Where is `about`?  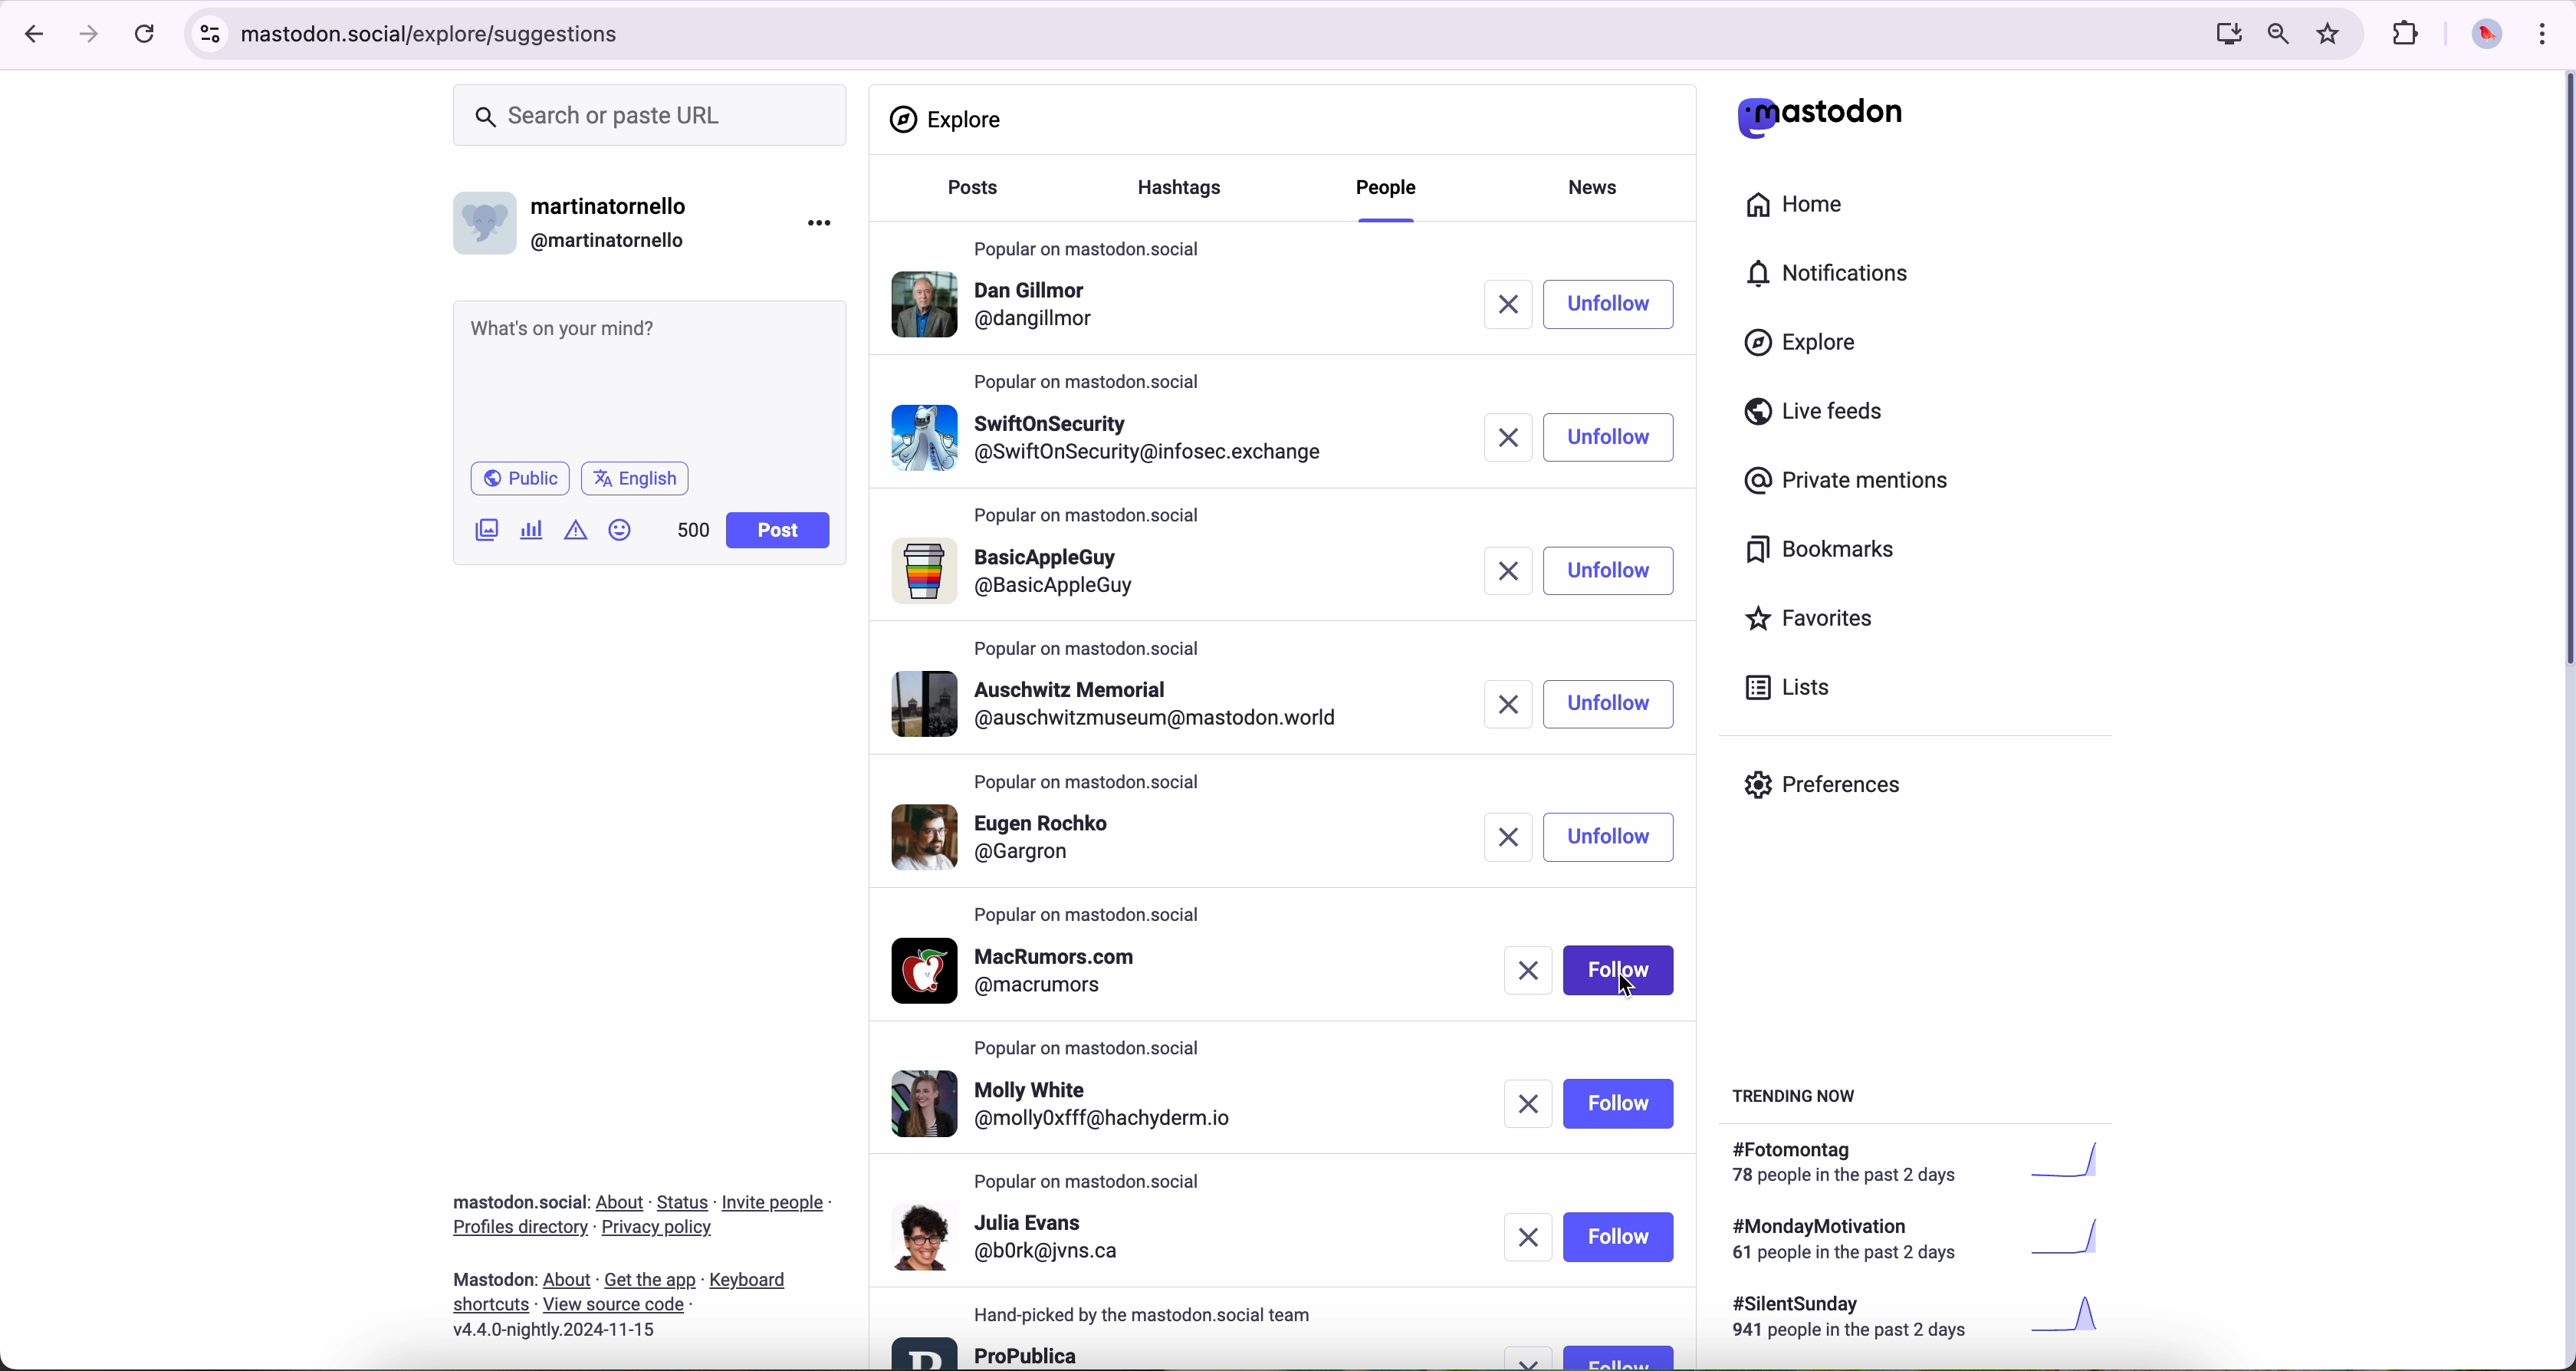 about is located at coordinates (641, 1259).